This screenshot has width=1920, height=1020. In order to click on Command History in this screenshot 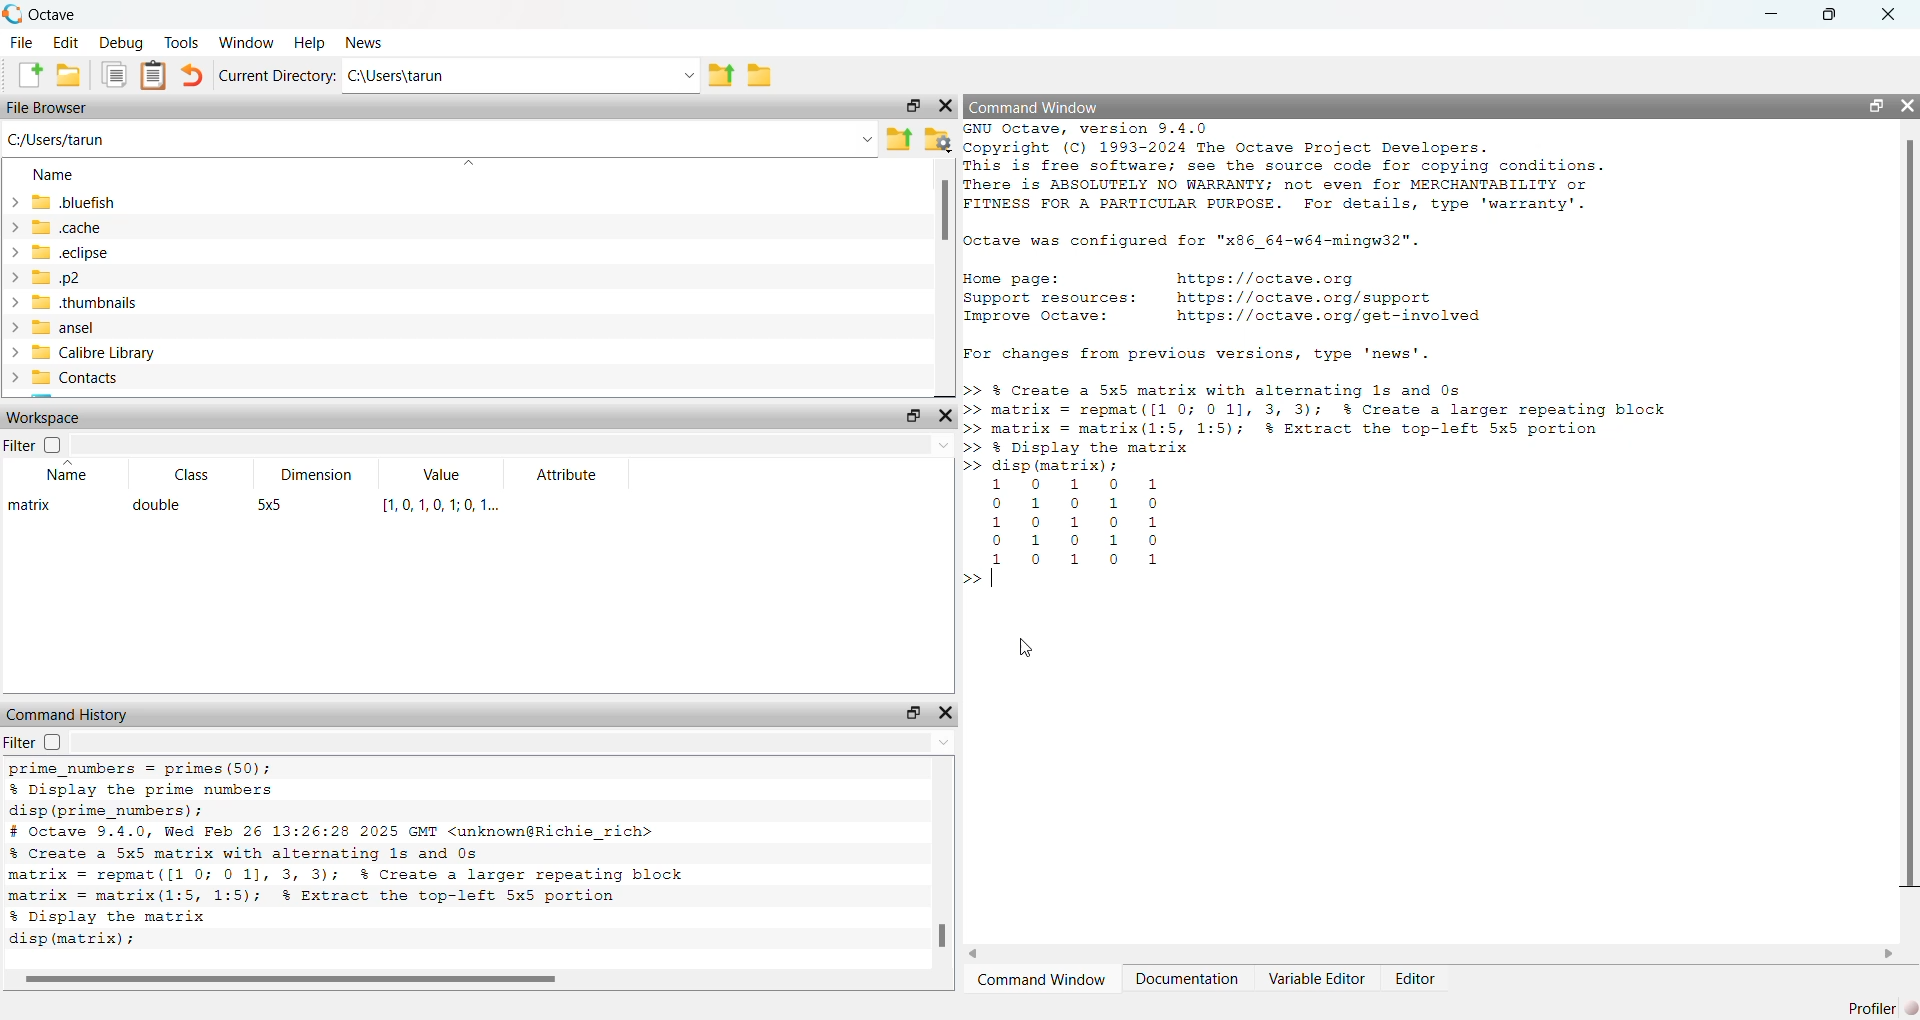, I will do `click(68, 715)`.